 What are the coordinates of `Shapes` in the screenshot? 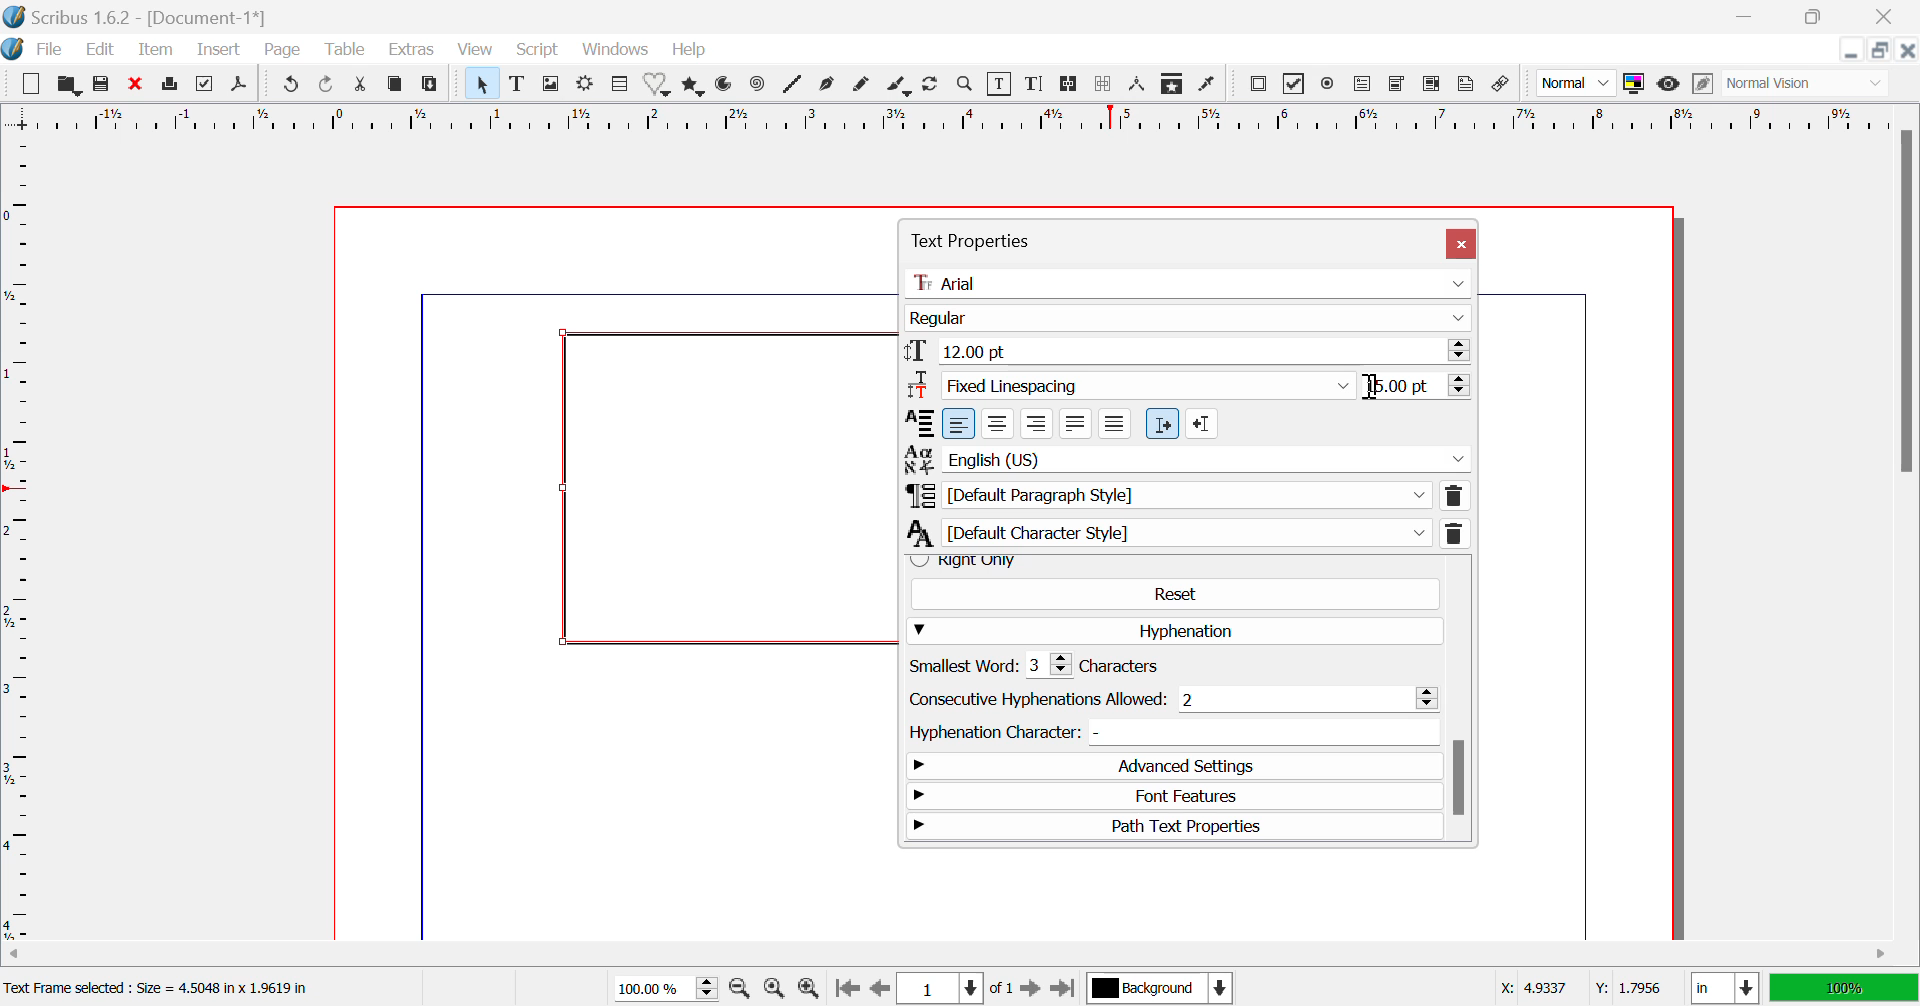 It's located at (660, 87).